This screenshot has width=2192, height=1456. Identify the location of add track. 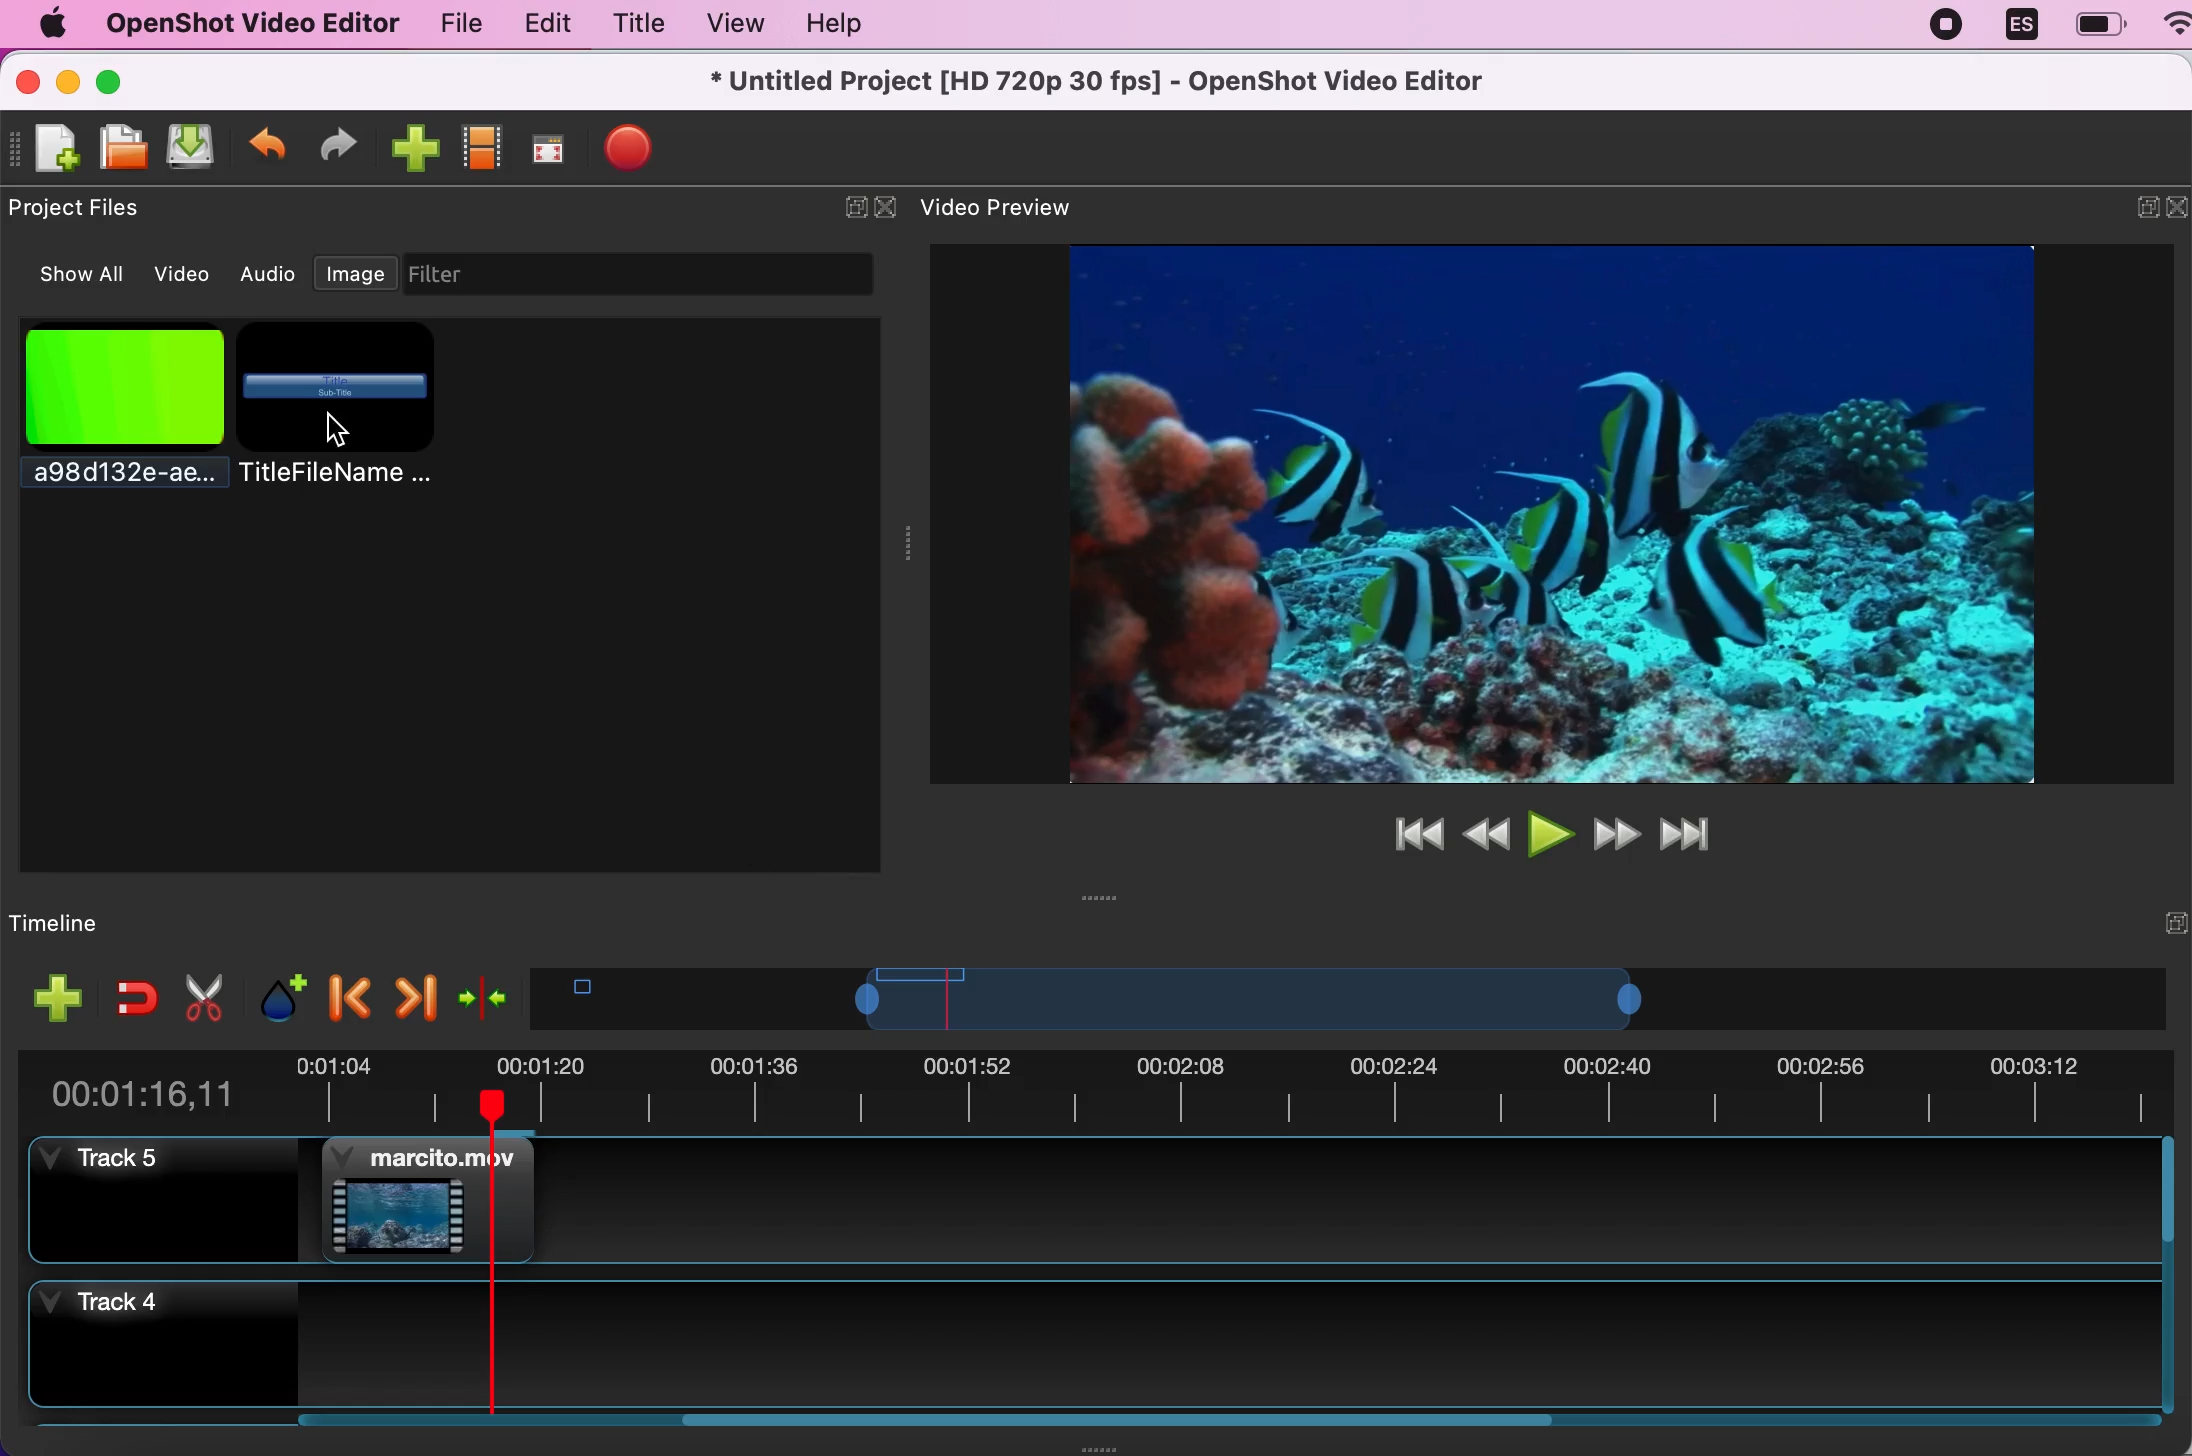
(53, 997).